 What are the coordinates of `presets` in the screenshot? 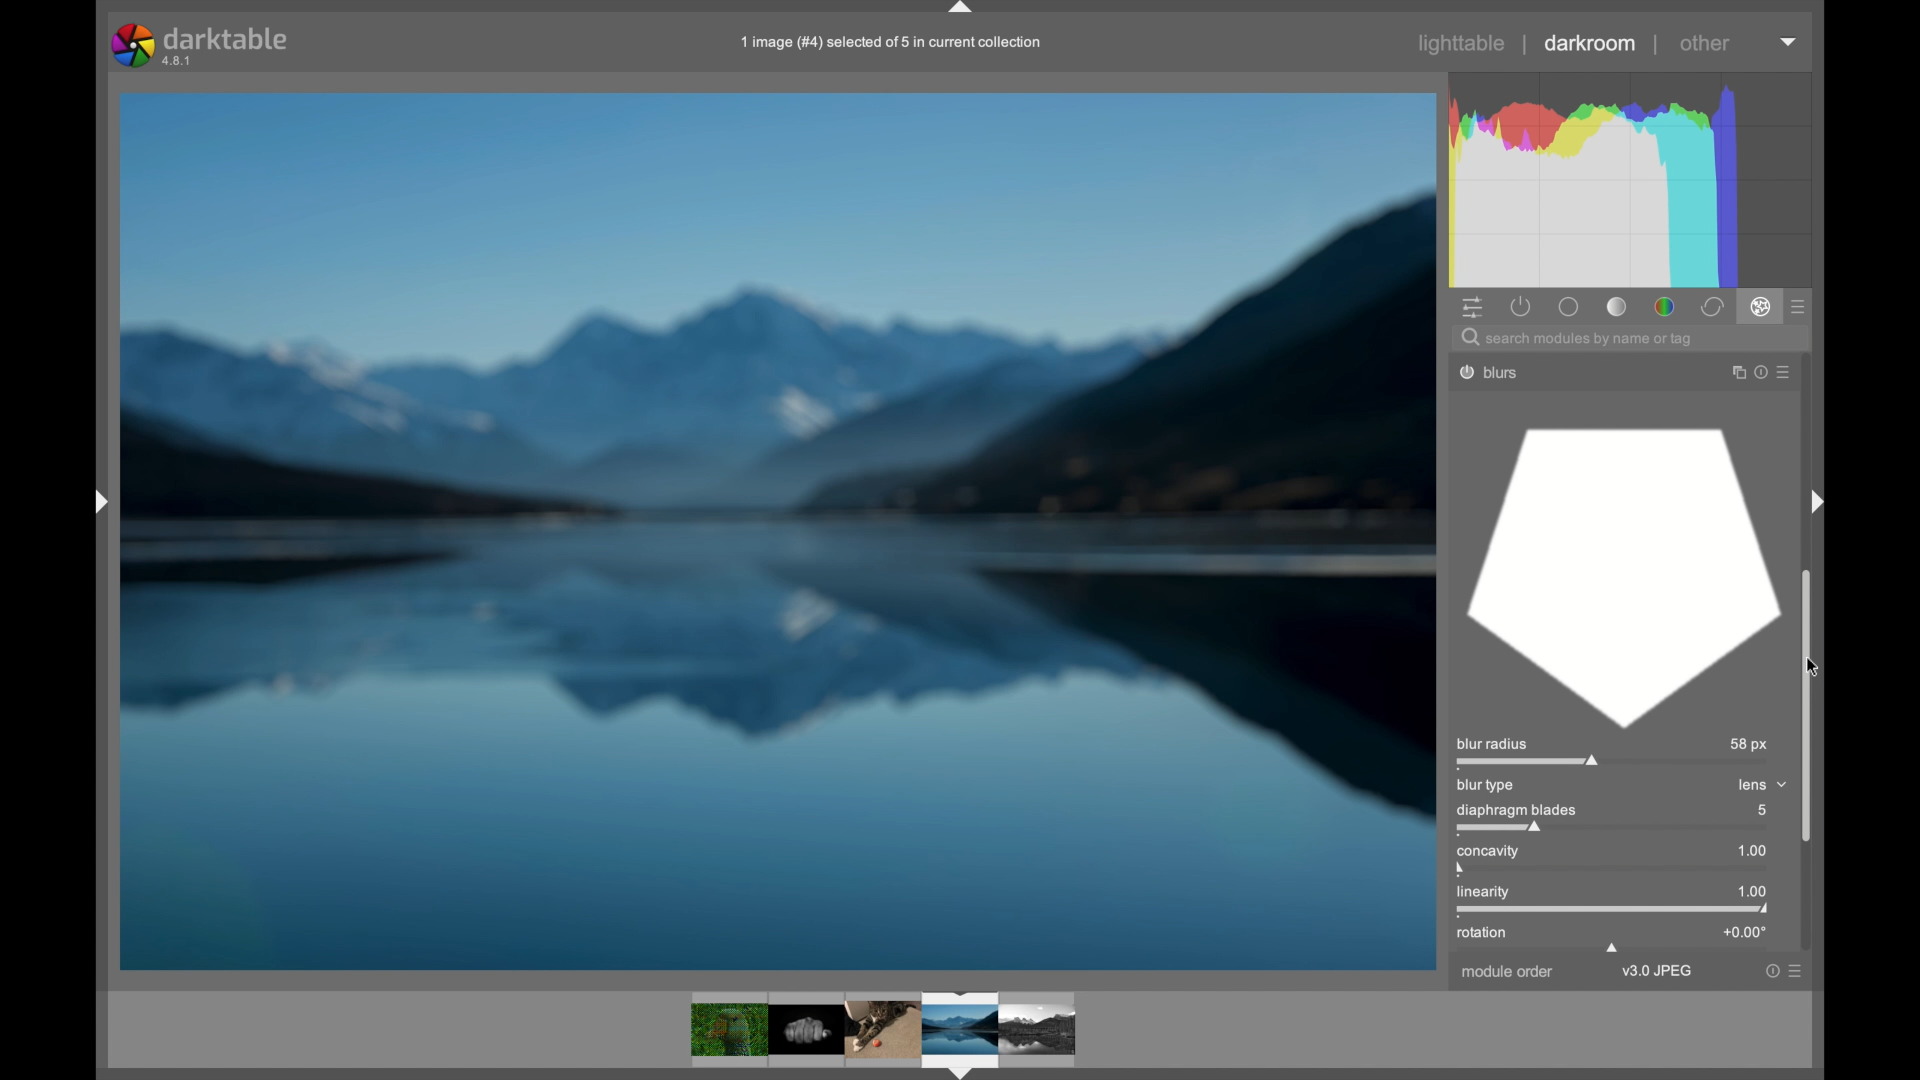 It's located at (1800, 306).